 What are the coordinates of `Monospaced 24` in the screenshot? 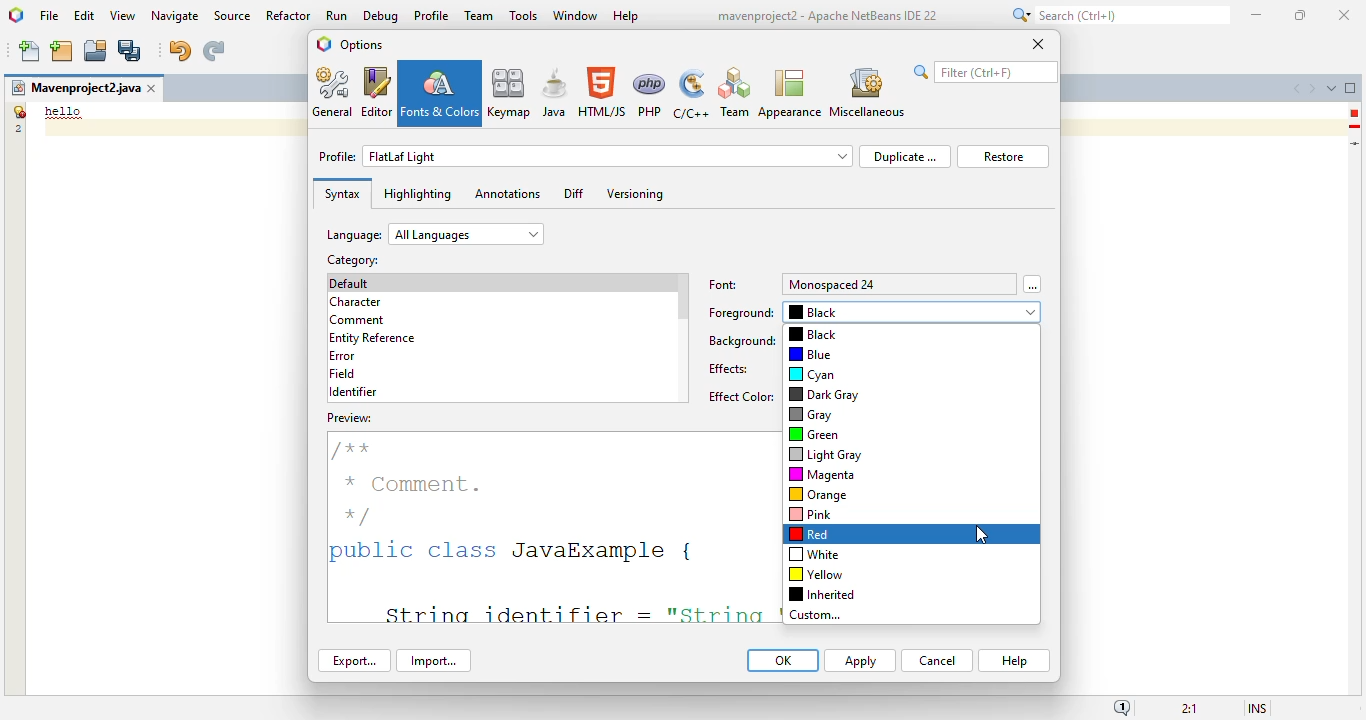 It's located at (833, 284).